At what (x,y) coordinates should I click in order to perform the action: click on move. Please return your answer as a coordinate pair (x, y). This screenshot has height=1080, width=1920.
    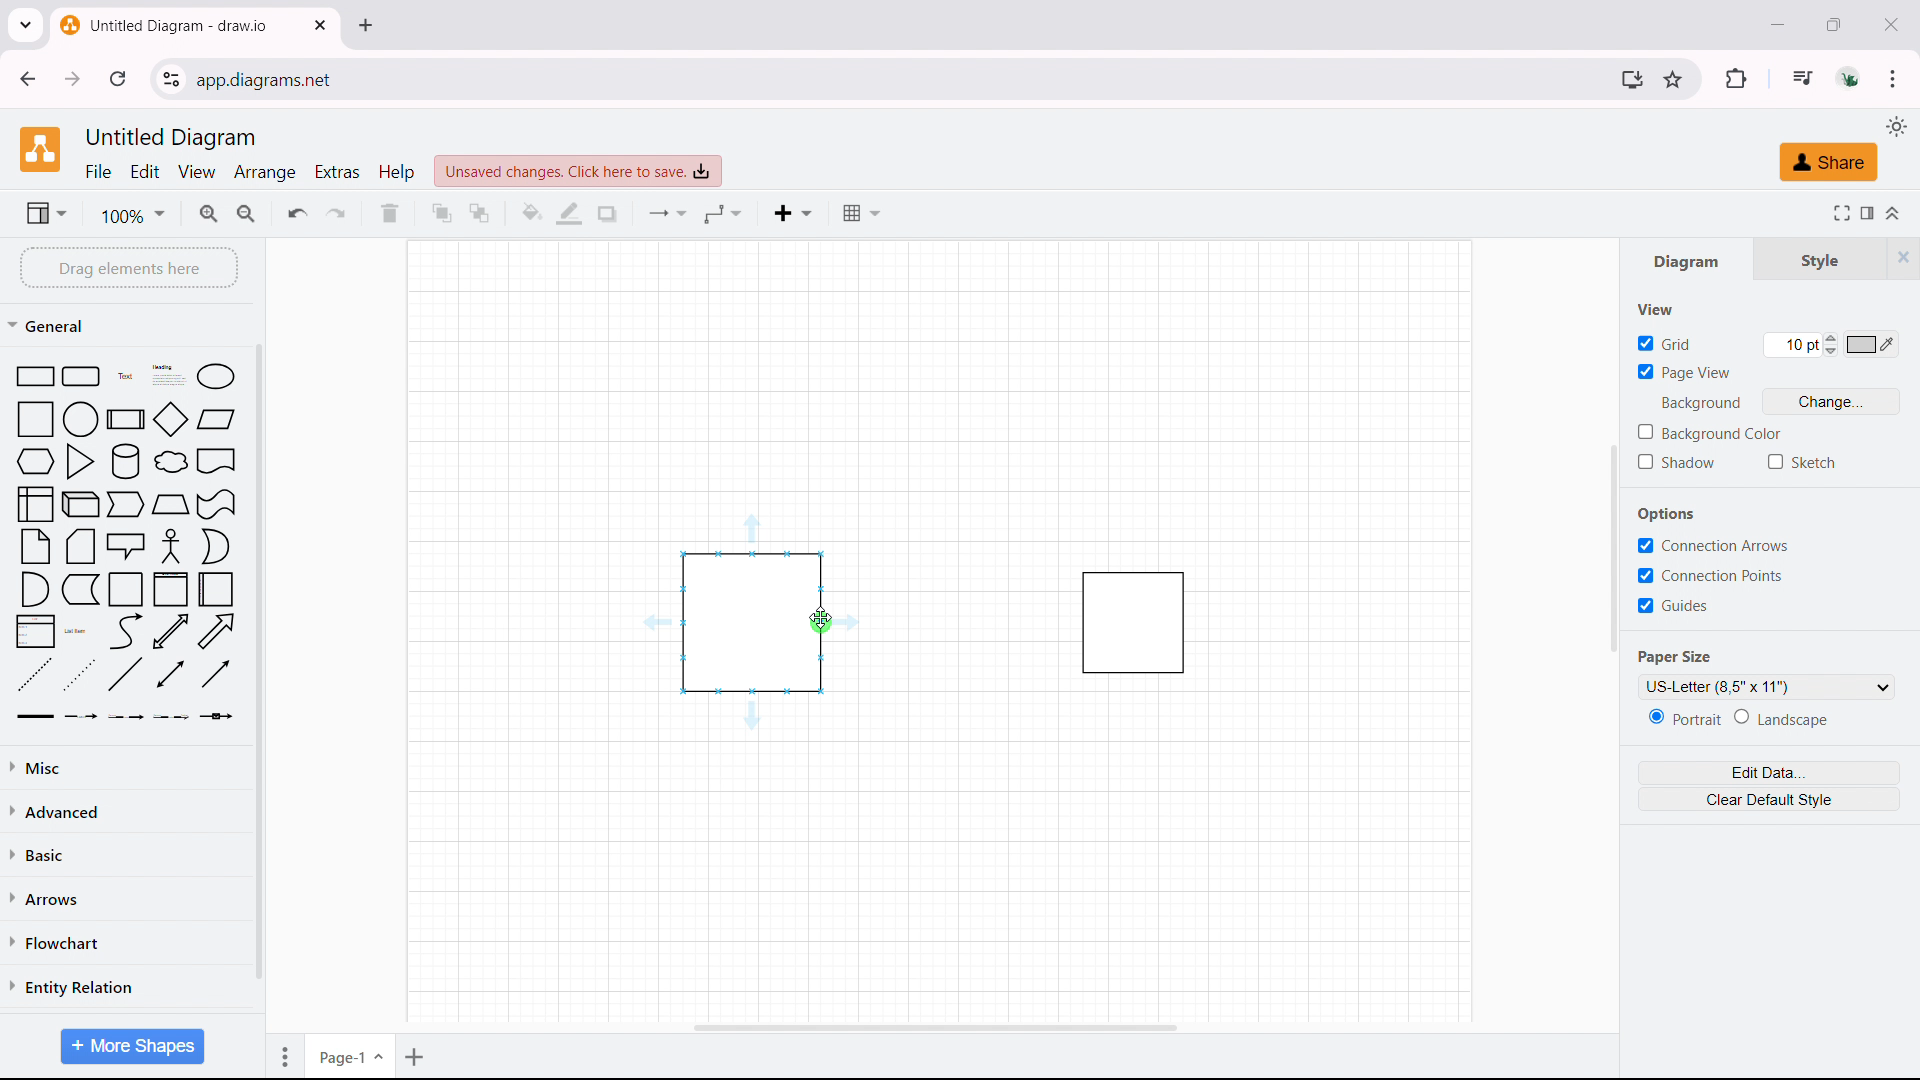
    Looking at the image, I should click on (281, 1055).